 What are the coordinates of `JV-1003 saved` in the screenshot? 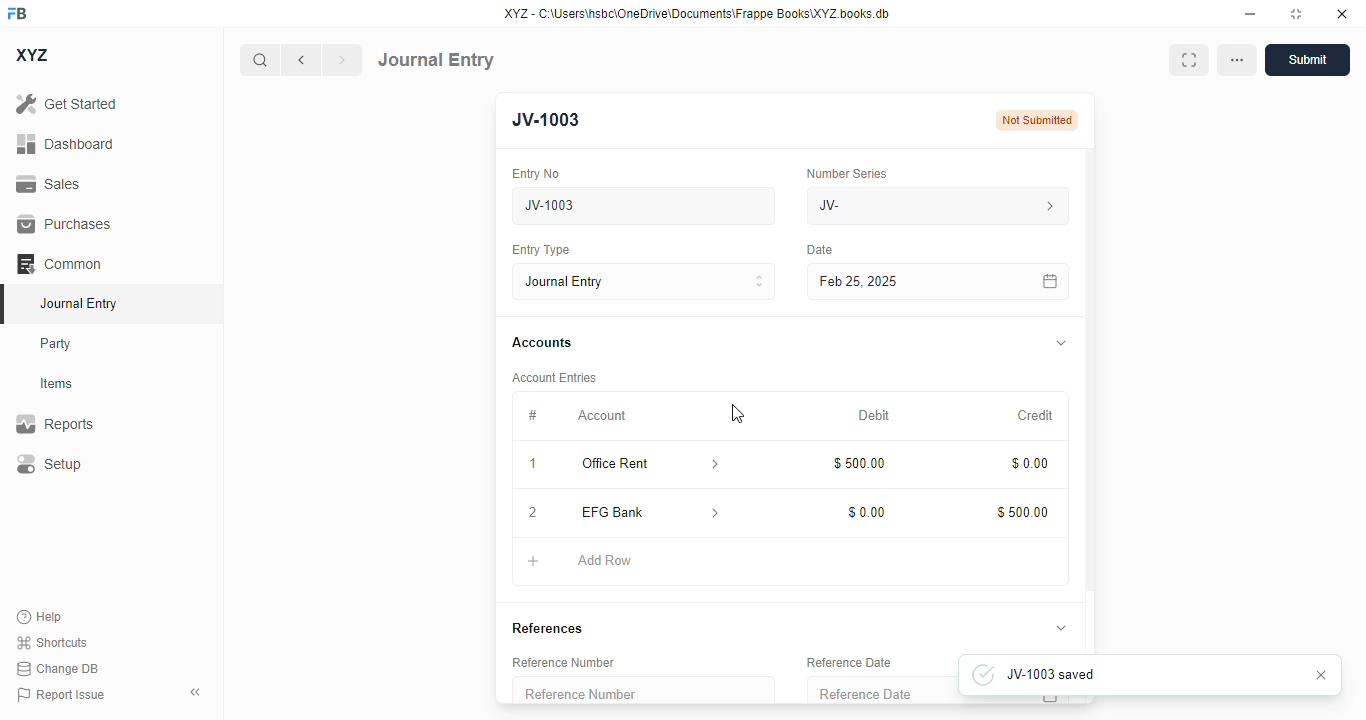 It's located at (1078, 673).